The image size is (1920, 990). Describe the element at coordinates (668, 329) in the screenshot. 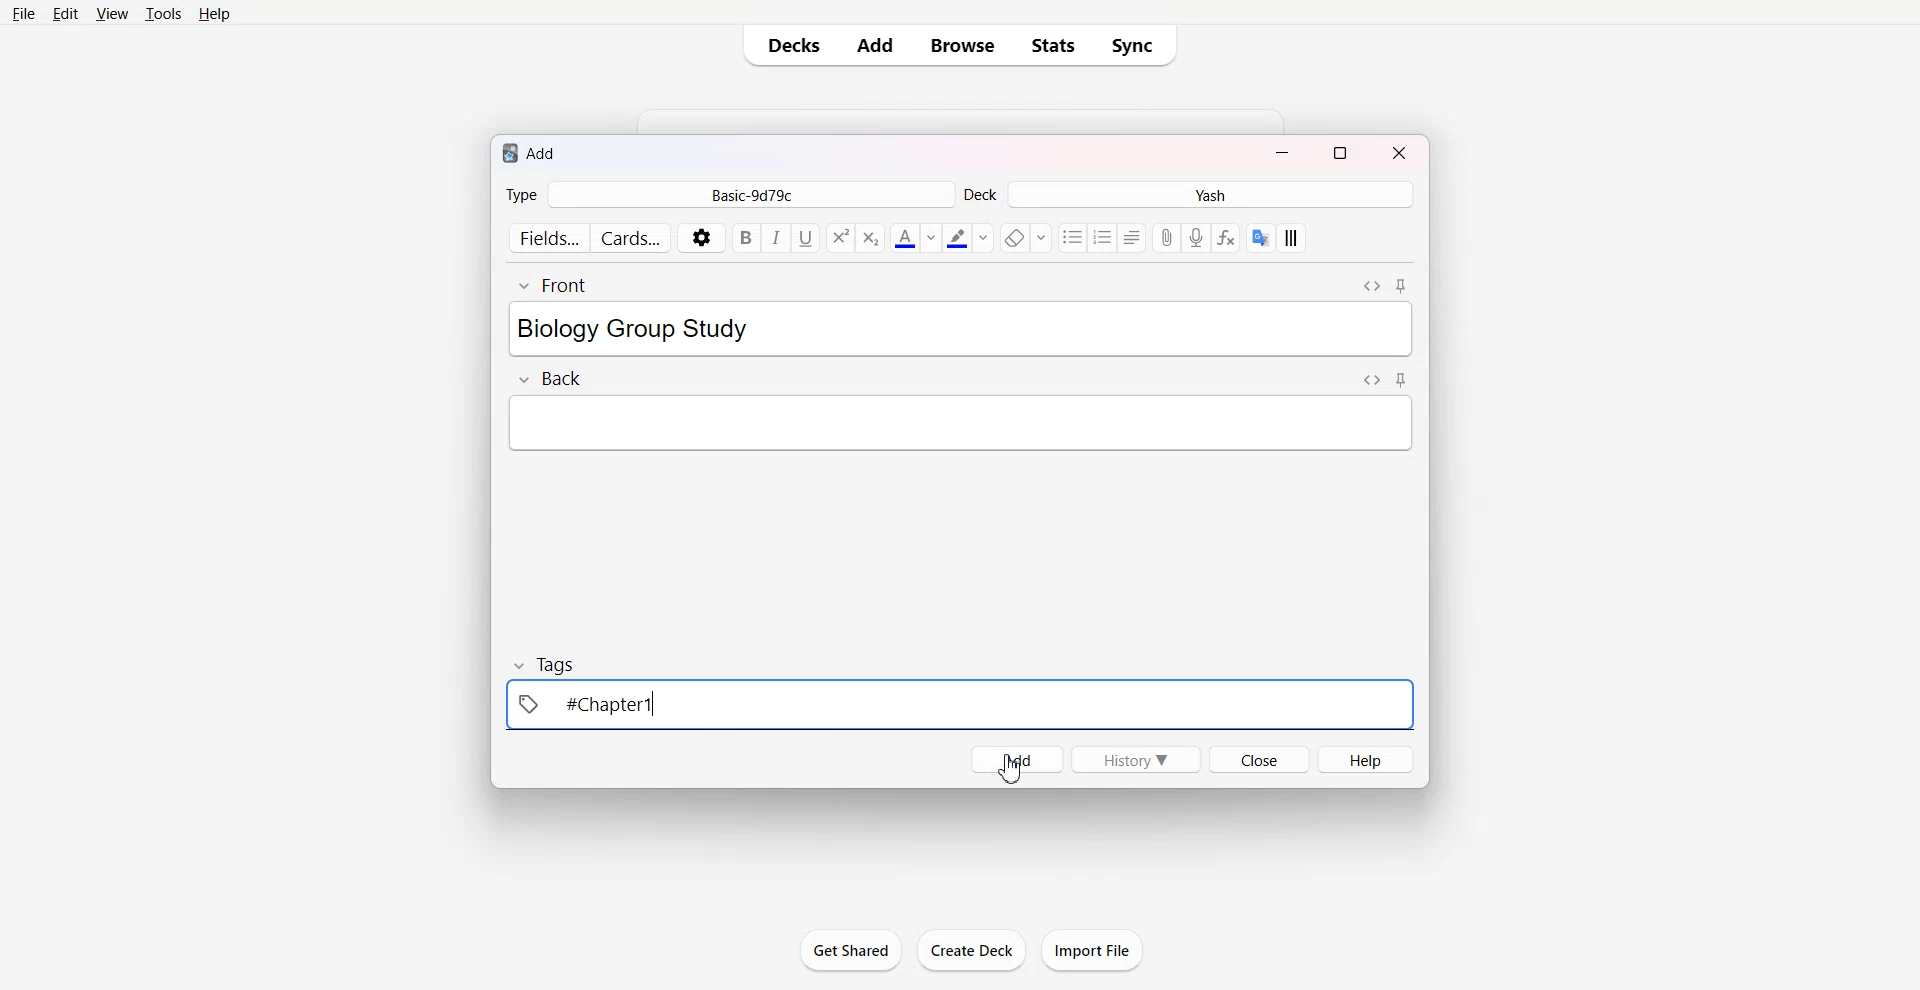

I see `Text - biology group study` at that location.